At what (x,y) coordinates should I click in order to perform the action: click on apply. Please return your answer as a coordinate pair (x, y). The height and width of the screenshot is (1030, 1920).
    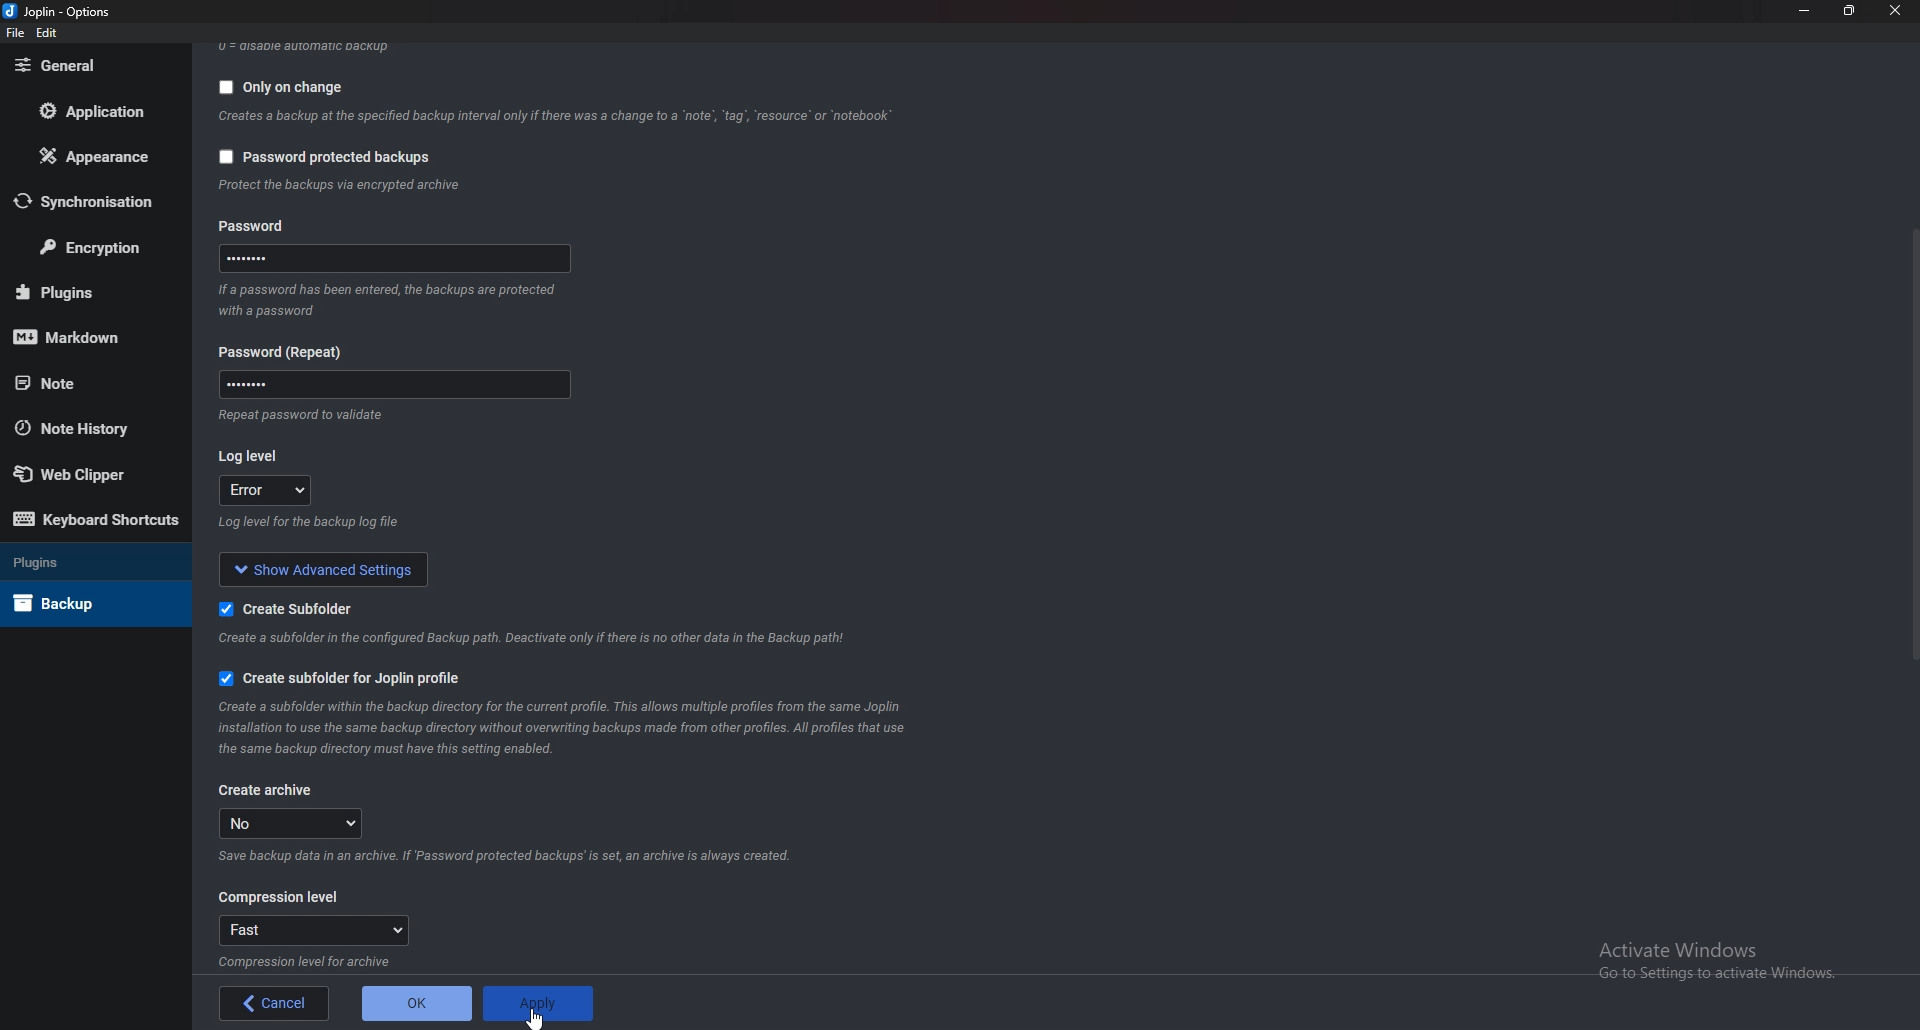
    Looking at the image, I should click on (539, 1005).